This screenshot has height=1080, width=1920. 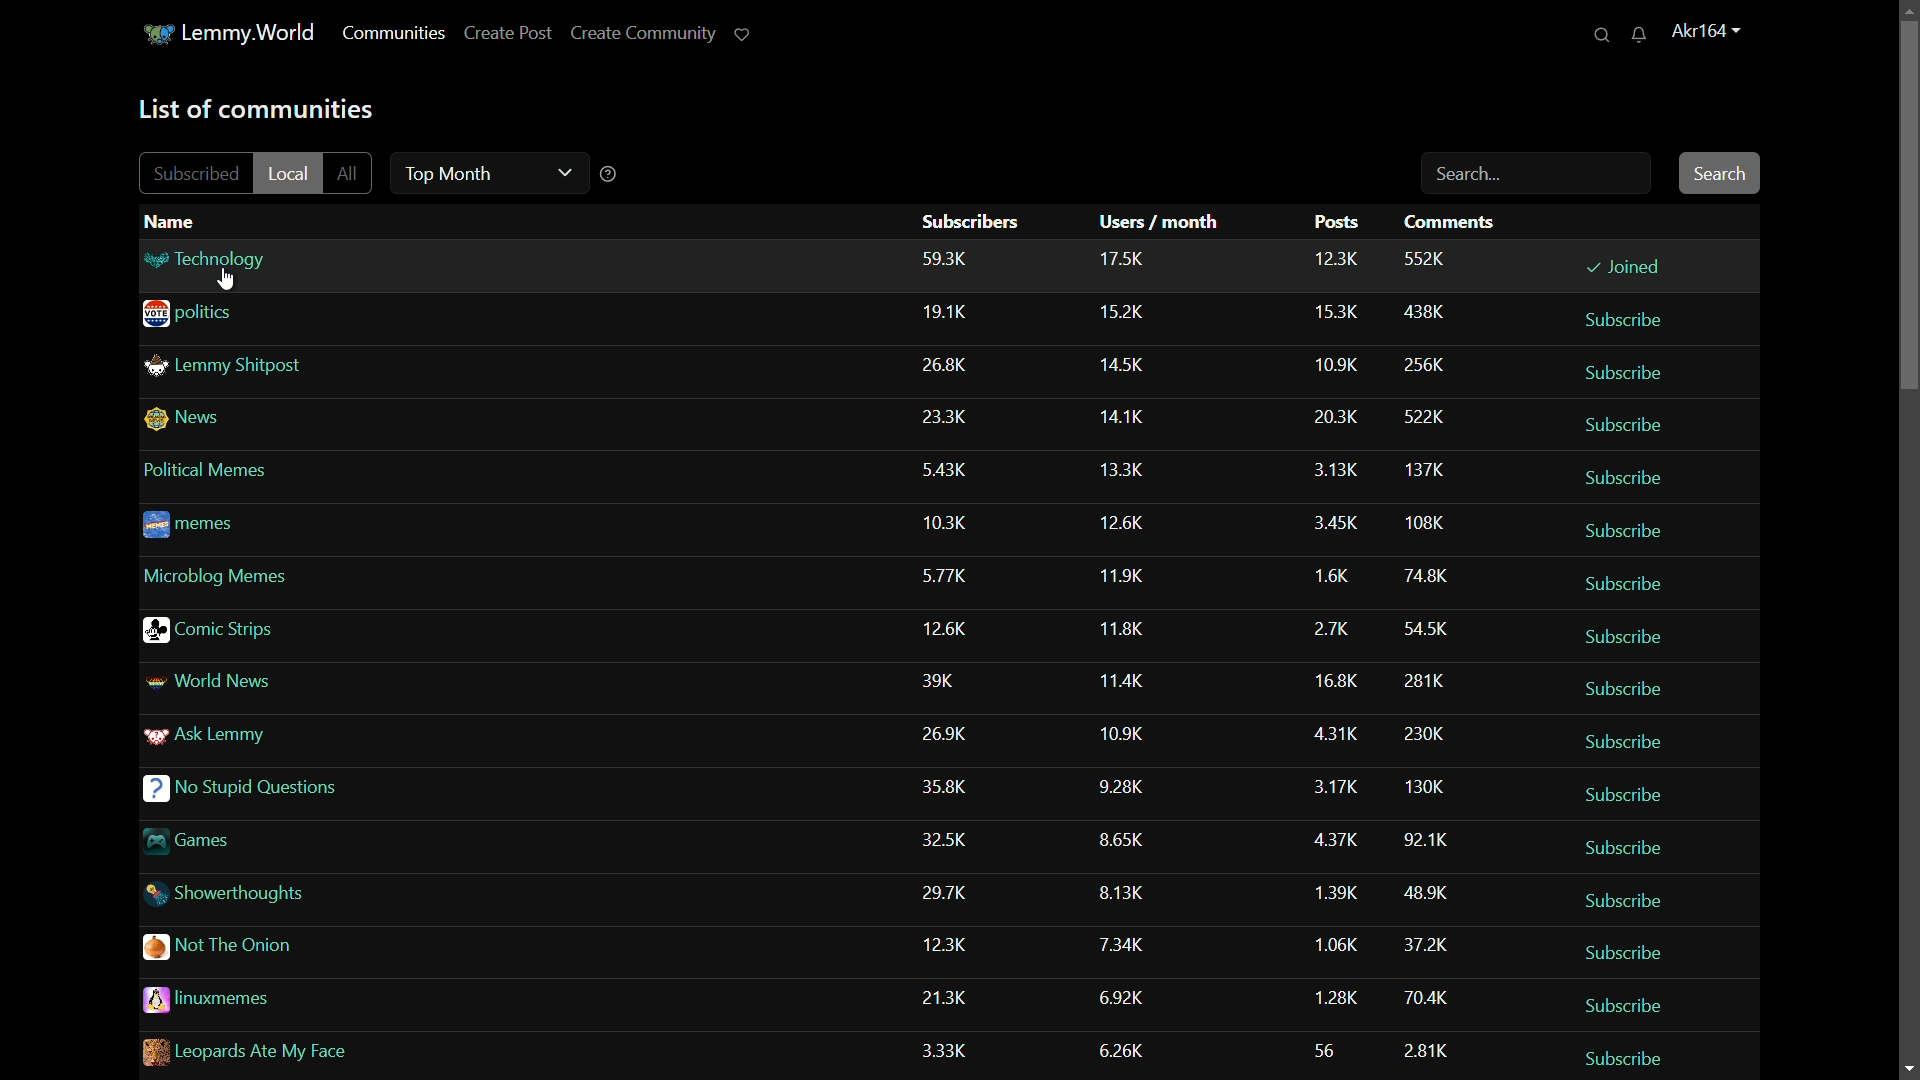 What do you see at coordinates (290, 171) in the screenshot?
I see `local` at bounding box center [290, 171].